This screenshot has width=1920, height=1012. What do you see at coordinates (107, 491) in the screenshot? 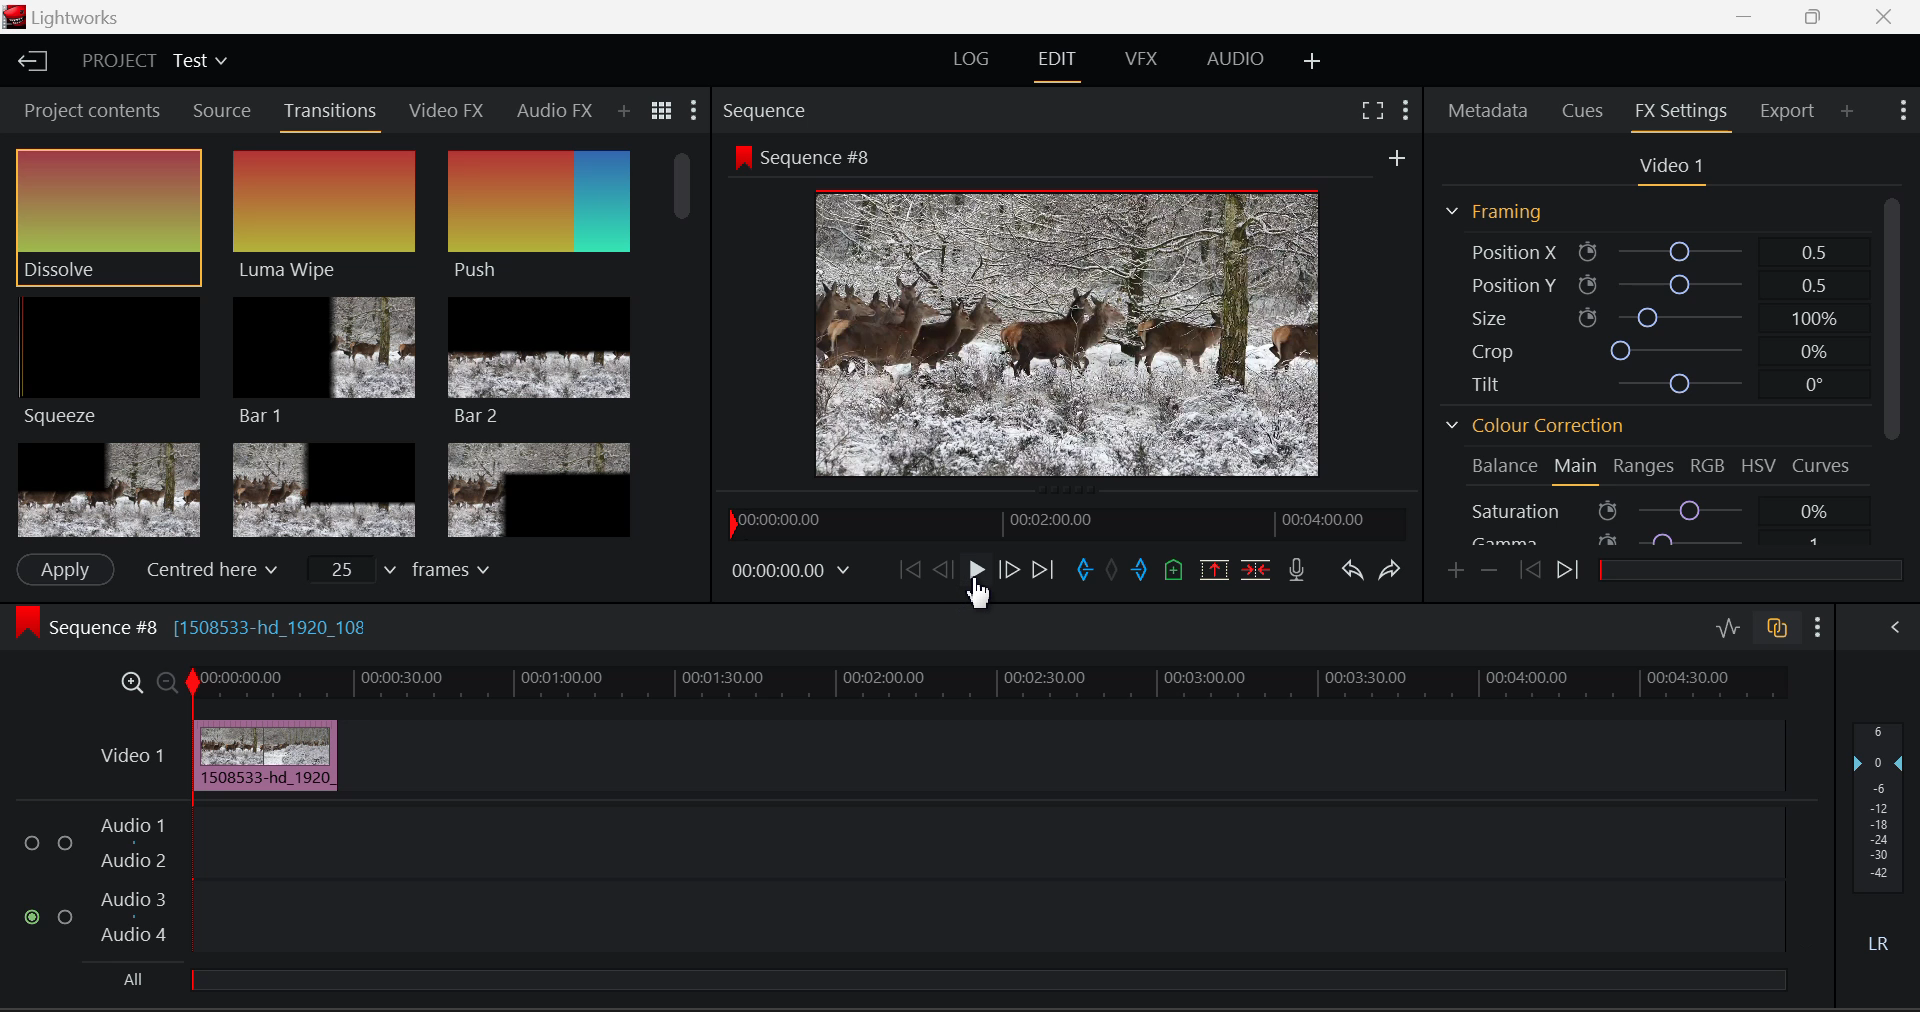
I see `Box 1` at bounding box center [107, 491].